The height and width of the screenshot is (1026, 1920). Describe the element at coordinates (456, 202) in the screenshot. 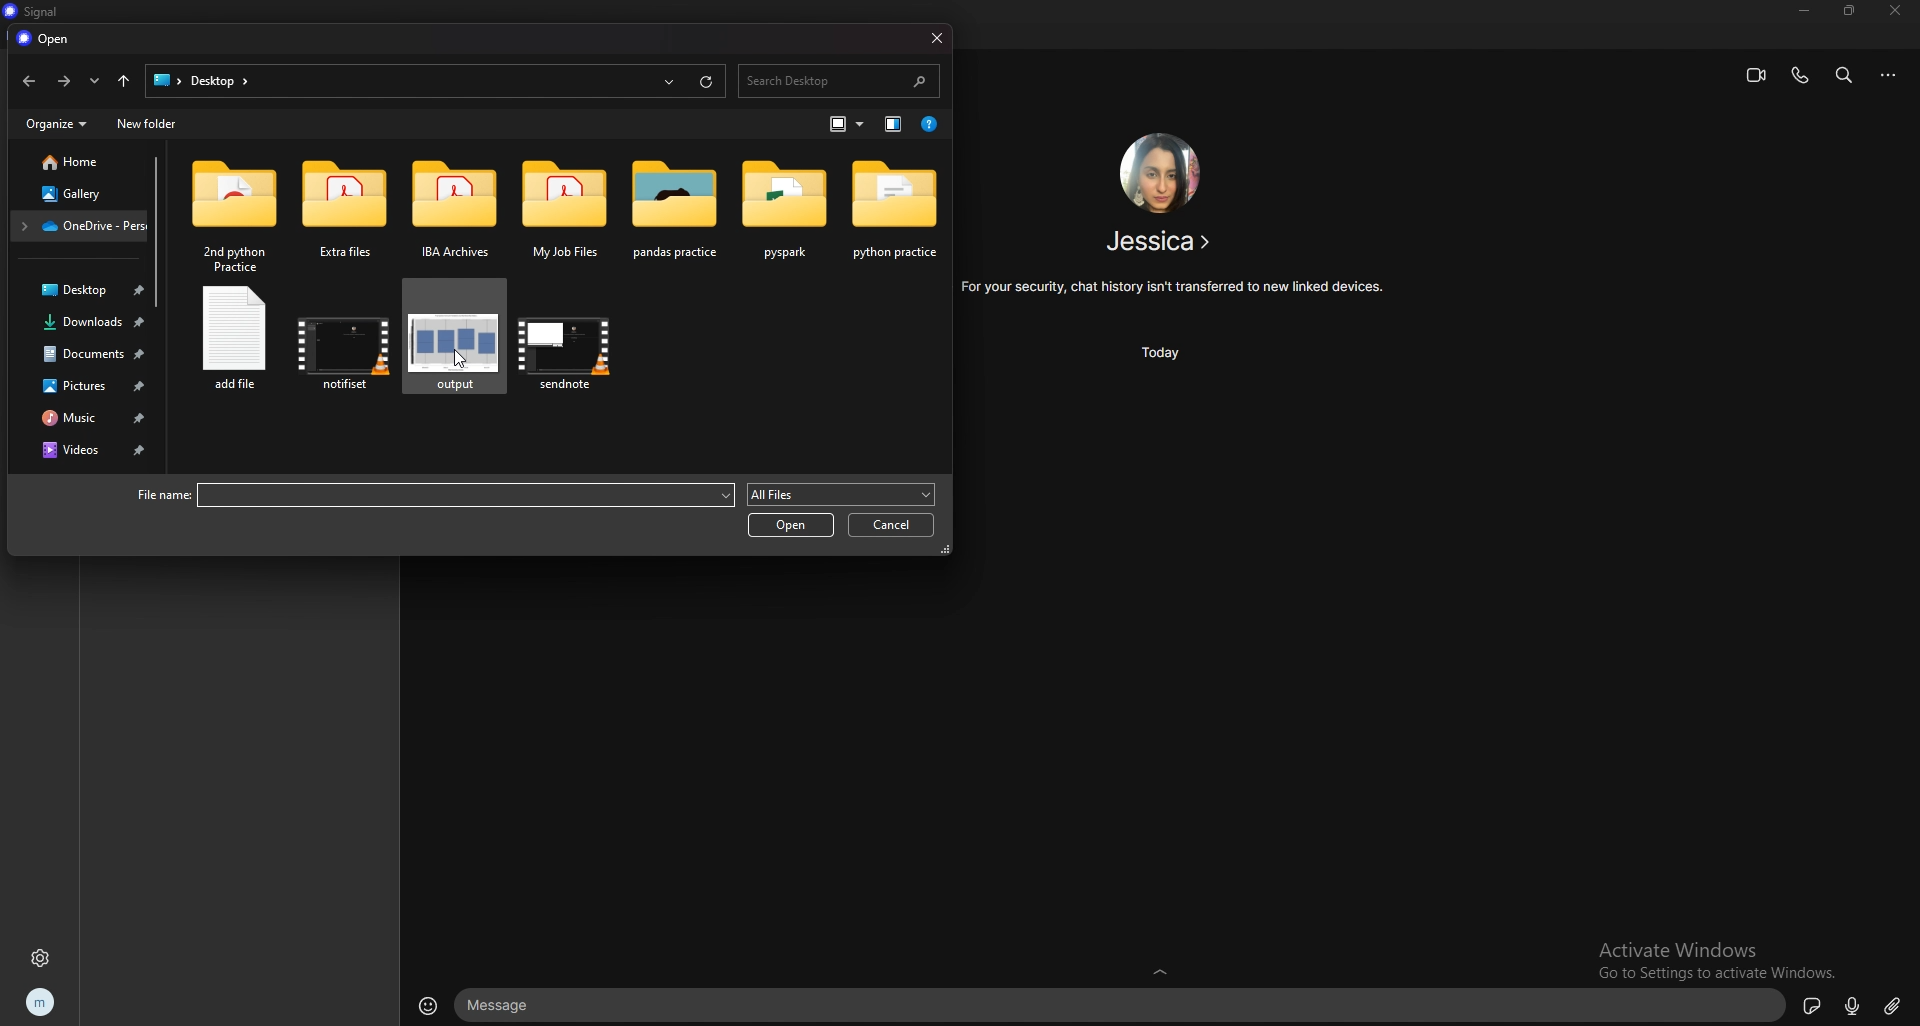

I see `folder` at that location.